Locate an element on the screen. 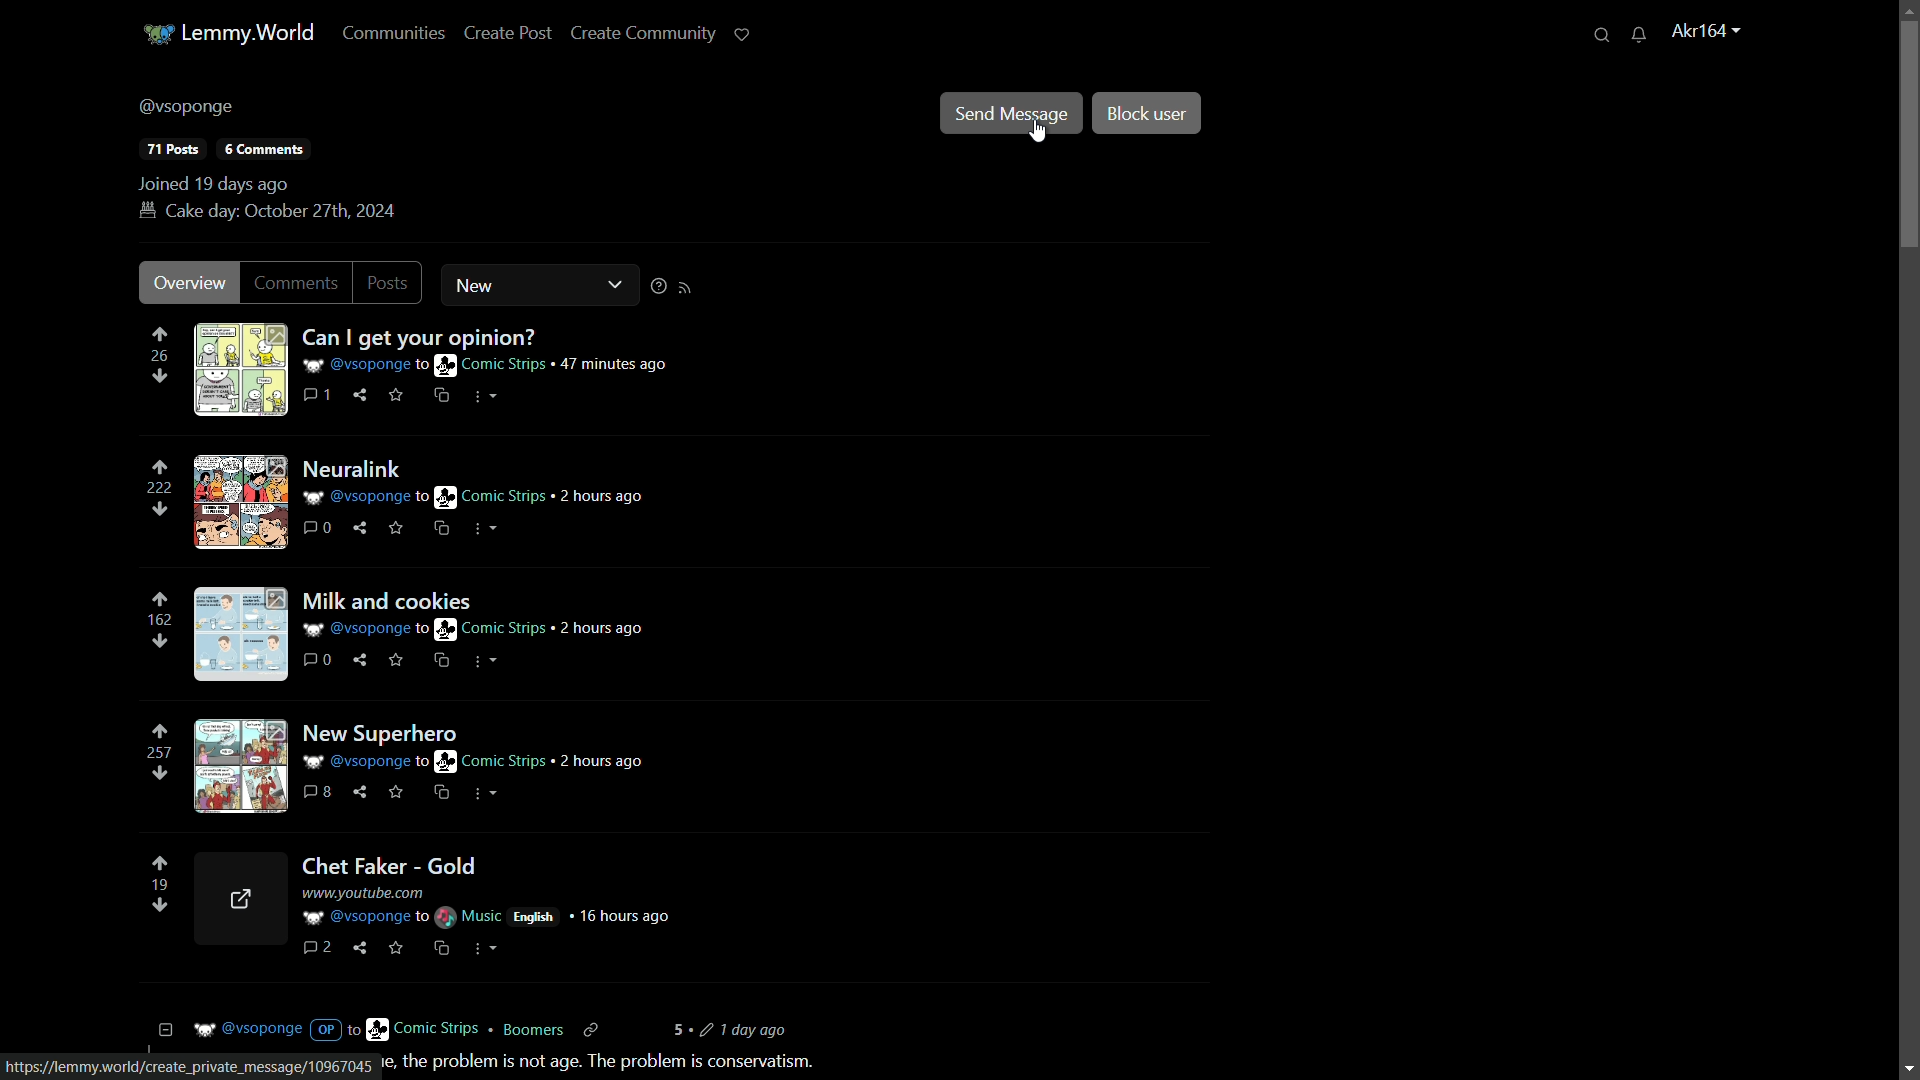 Image resolution: width=1920 pixels, height=1080 pixels. t is located at coordinates (605, 1062).